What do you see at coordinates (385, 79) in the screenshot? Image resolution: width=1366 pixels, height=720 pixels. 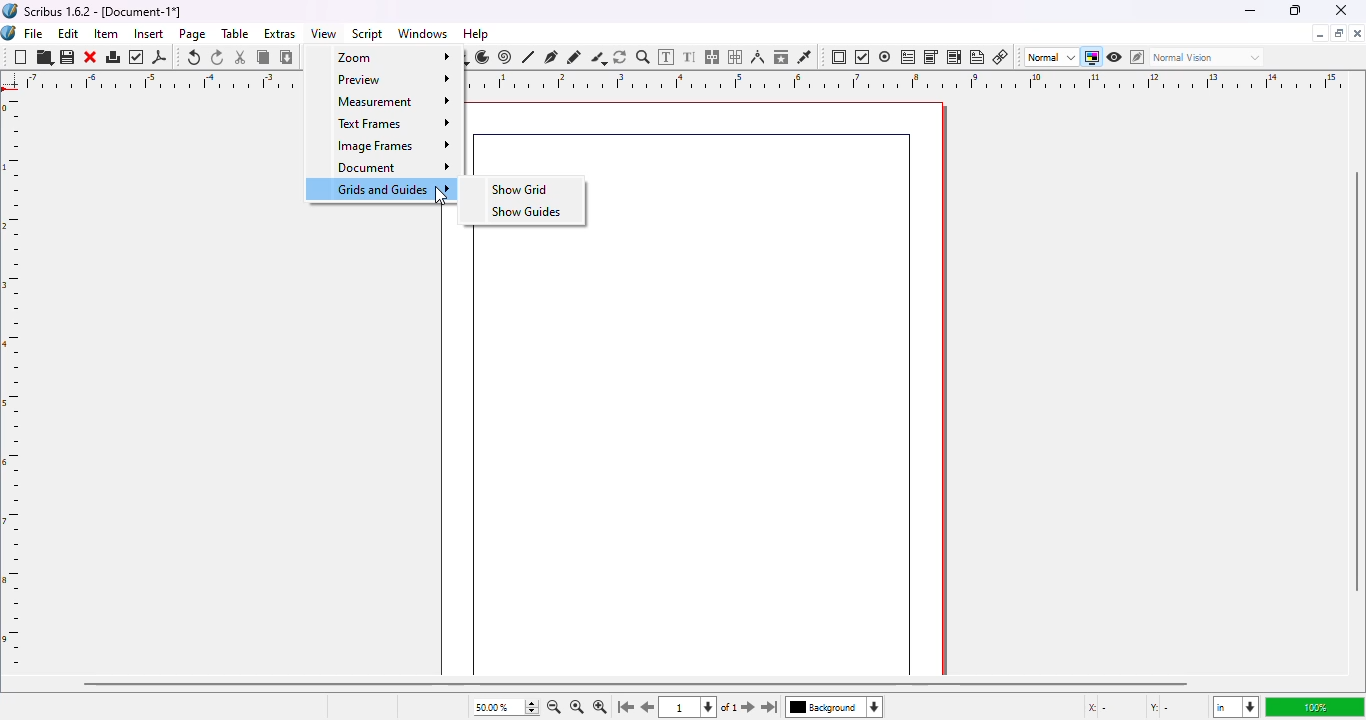 I see `preview` at bounding box center [385, 79].